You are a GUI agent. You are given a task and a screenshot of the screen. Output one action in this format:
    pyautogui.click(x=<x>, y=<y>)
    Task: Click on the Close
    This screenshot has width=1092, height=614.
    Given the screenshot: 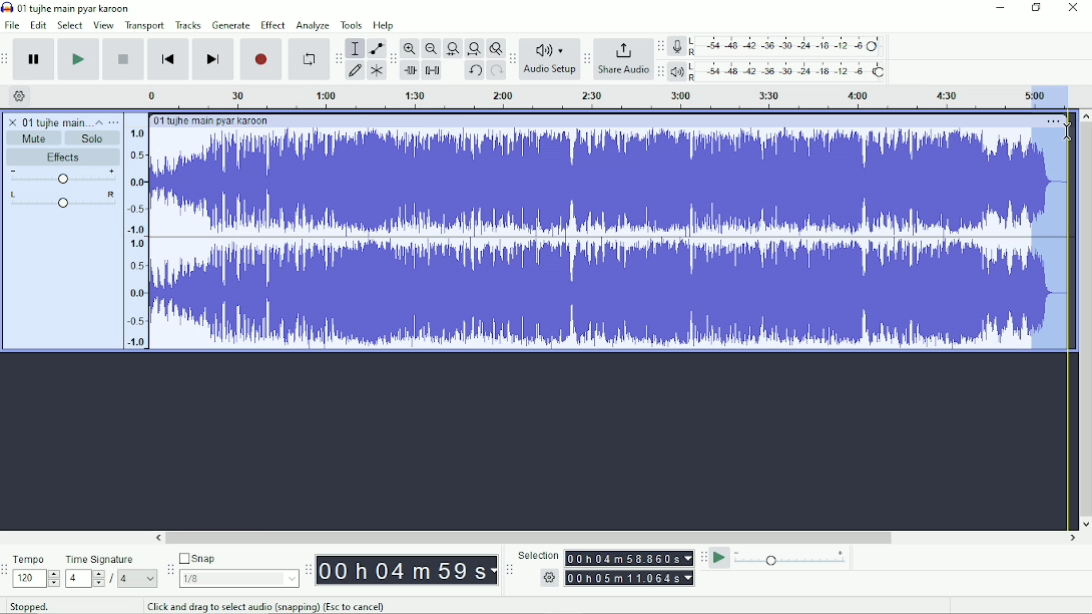 What is the action you would take?
    pyautogui.click(x=1074, y=7)
    